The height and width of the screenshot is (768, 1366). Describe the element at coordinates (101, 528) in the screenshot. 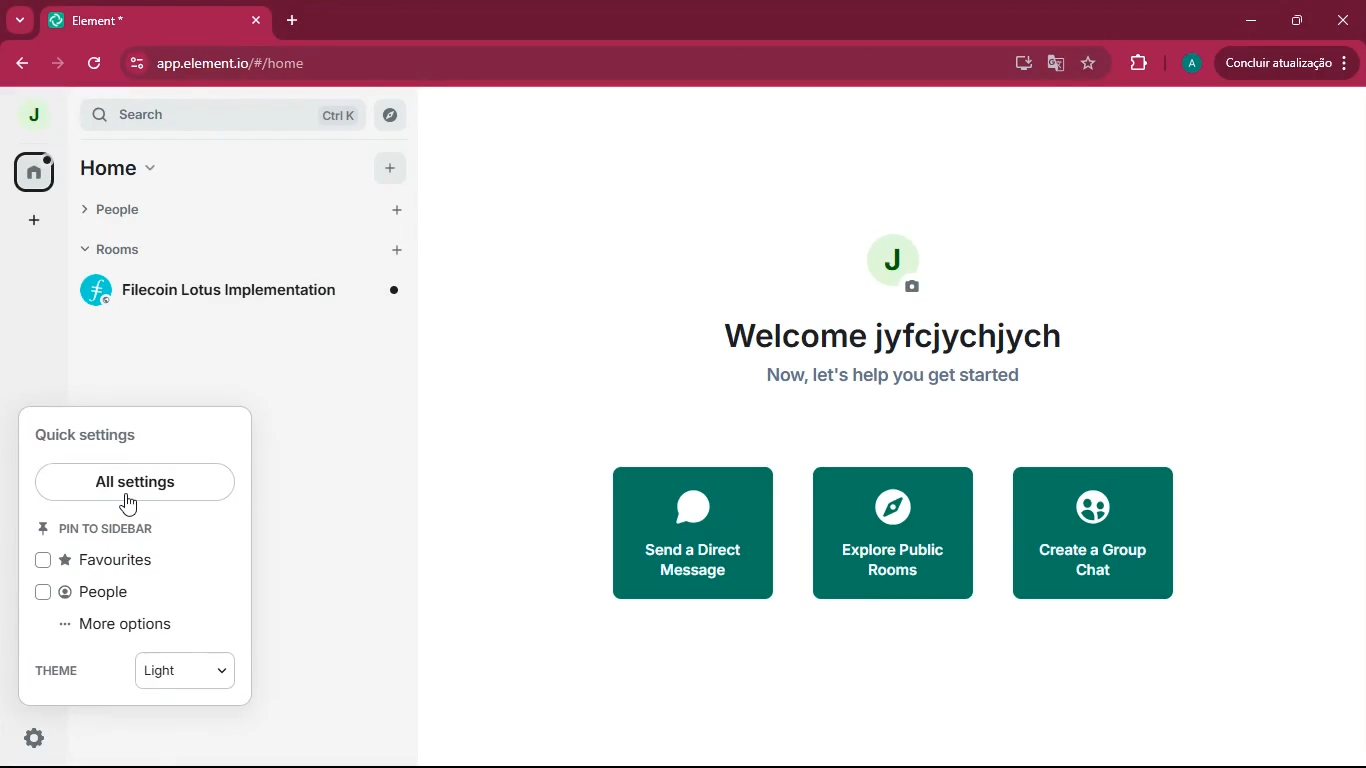

I see `pin` at that location.